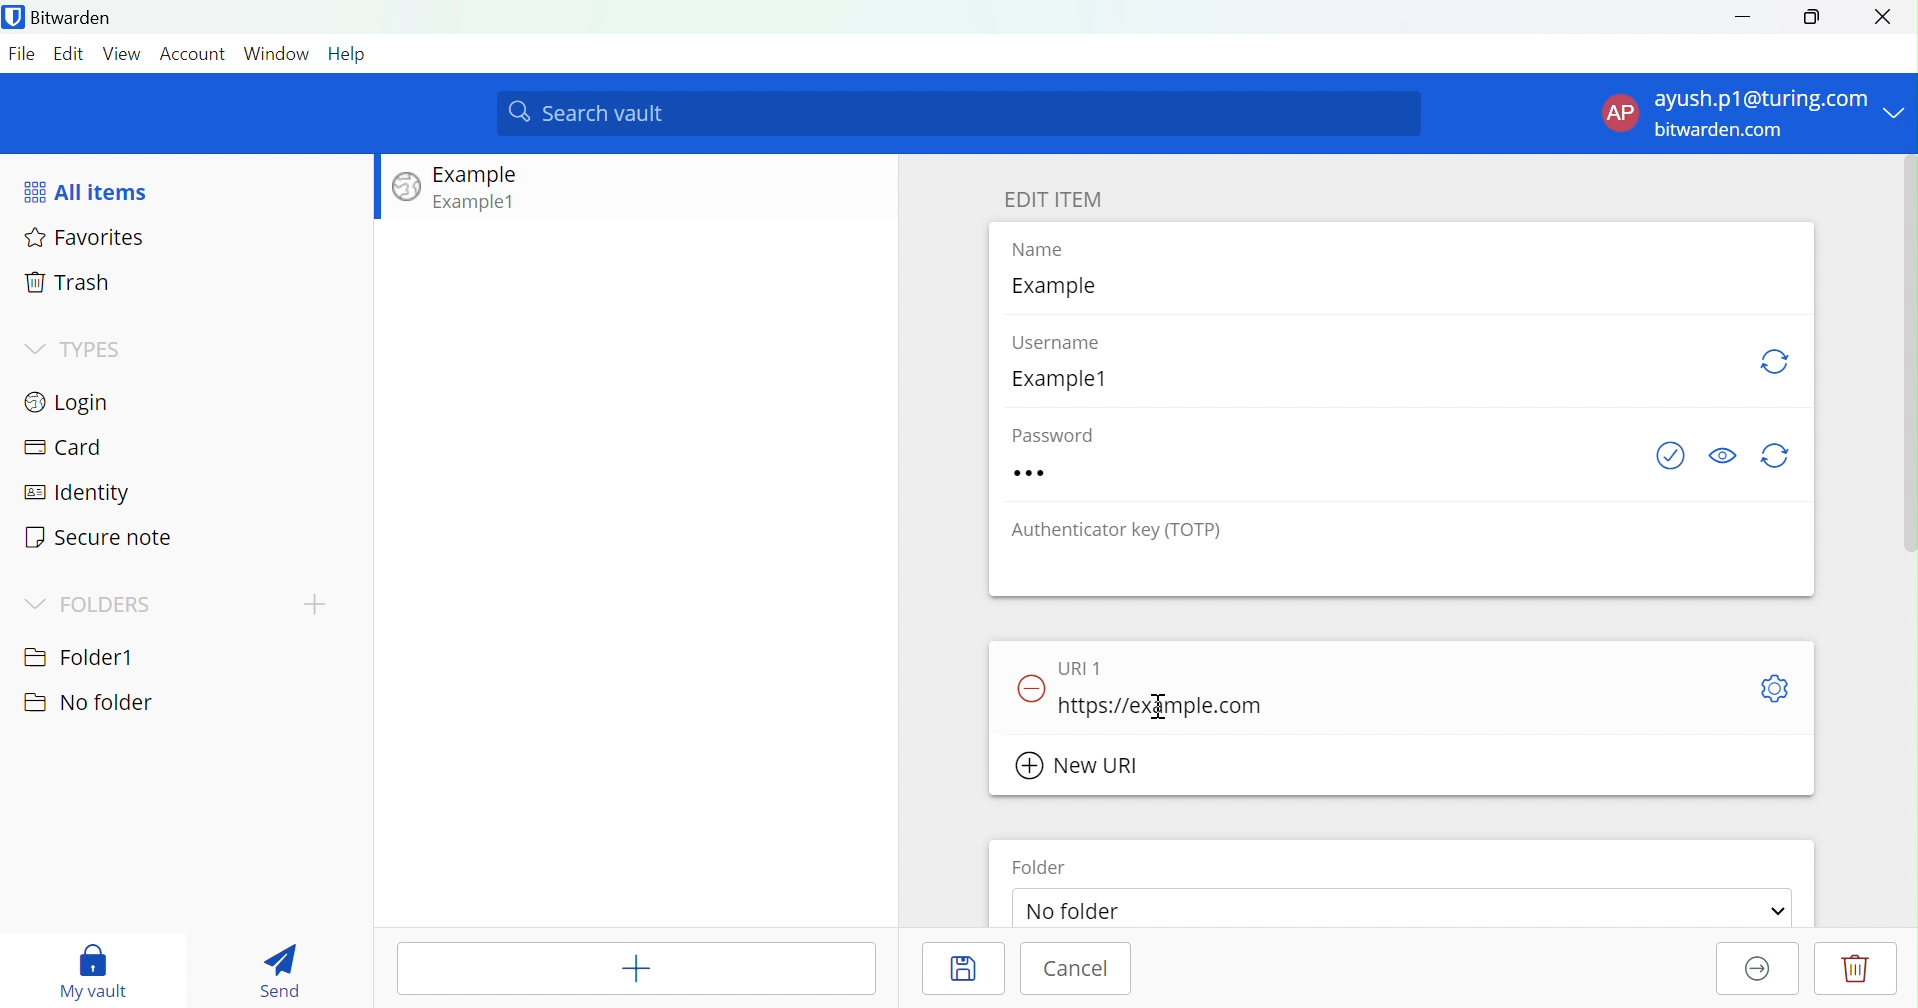 The width and height of the screenshot is (1918, 1008). I want to click on No folder, so click(87, 703).